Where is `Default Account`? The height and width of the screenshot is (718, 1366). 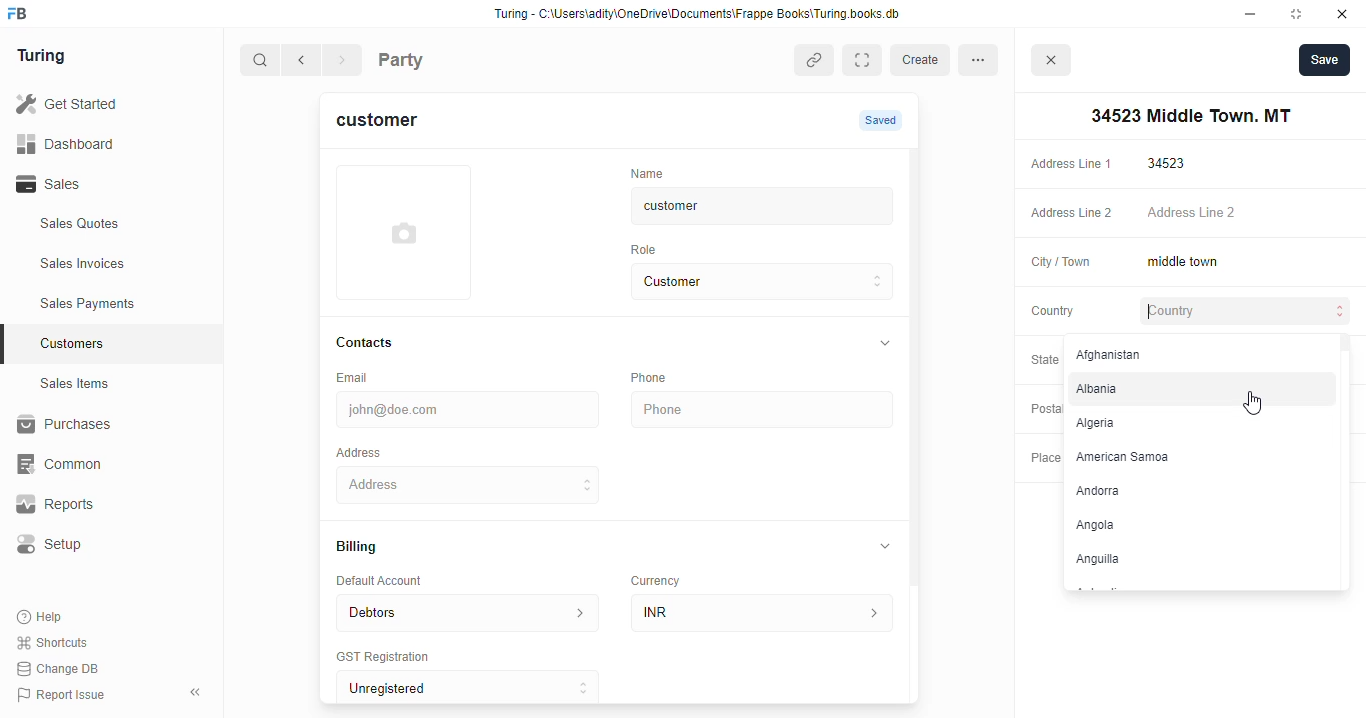
Default Account is located at coordinates (395, 580).